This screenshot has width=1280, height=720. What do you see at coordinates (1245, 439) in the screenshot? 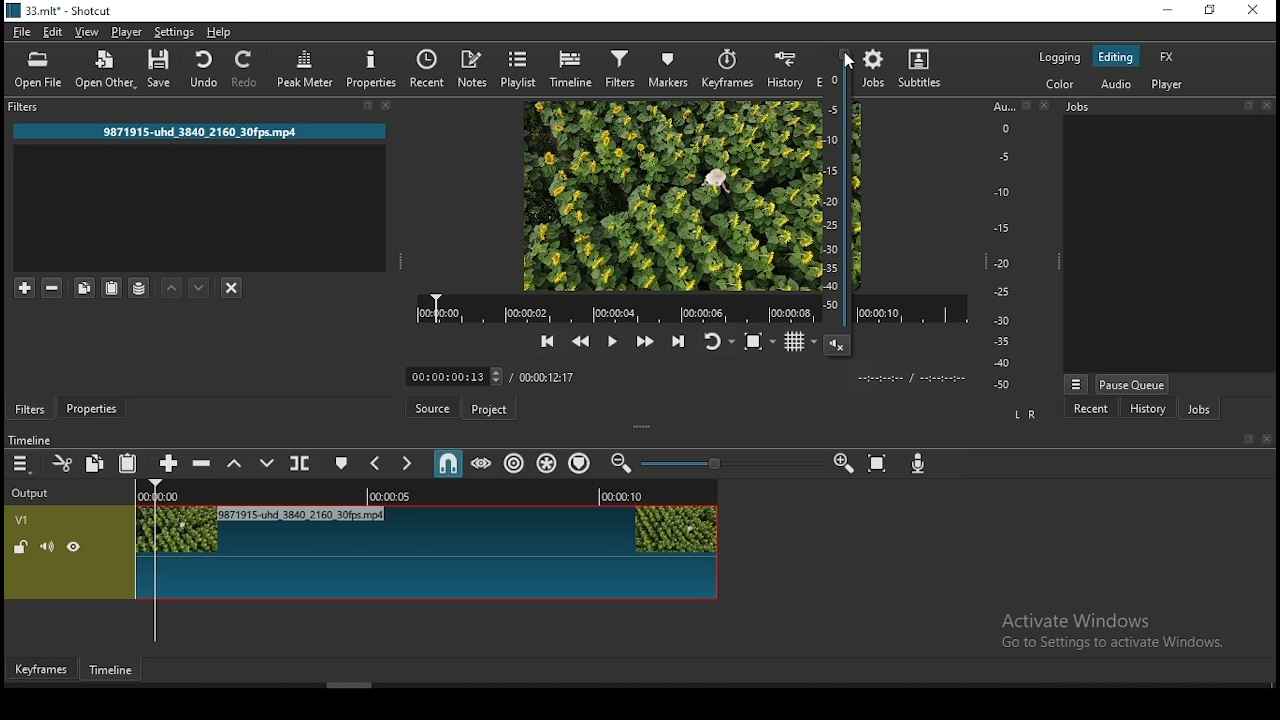
I see `bookmark` at bounding box center [1245, 439].